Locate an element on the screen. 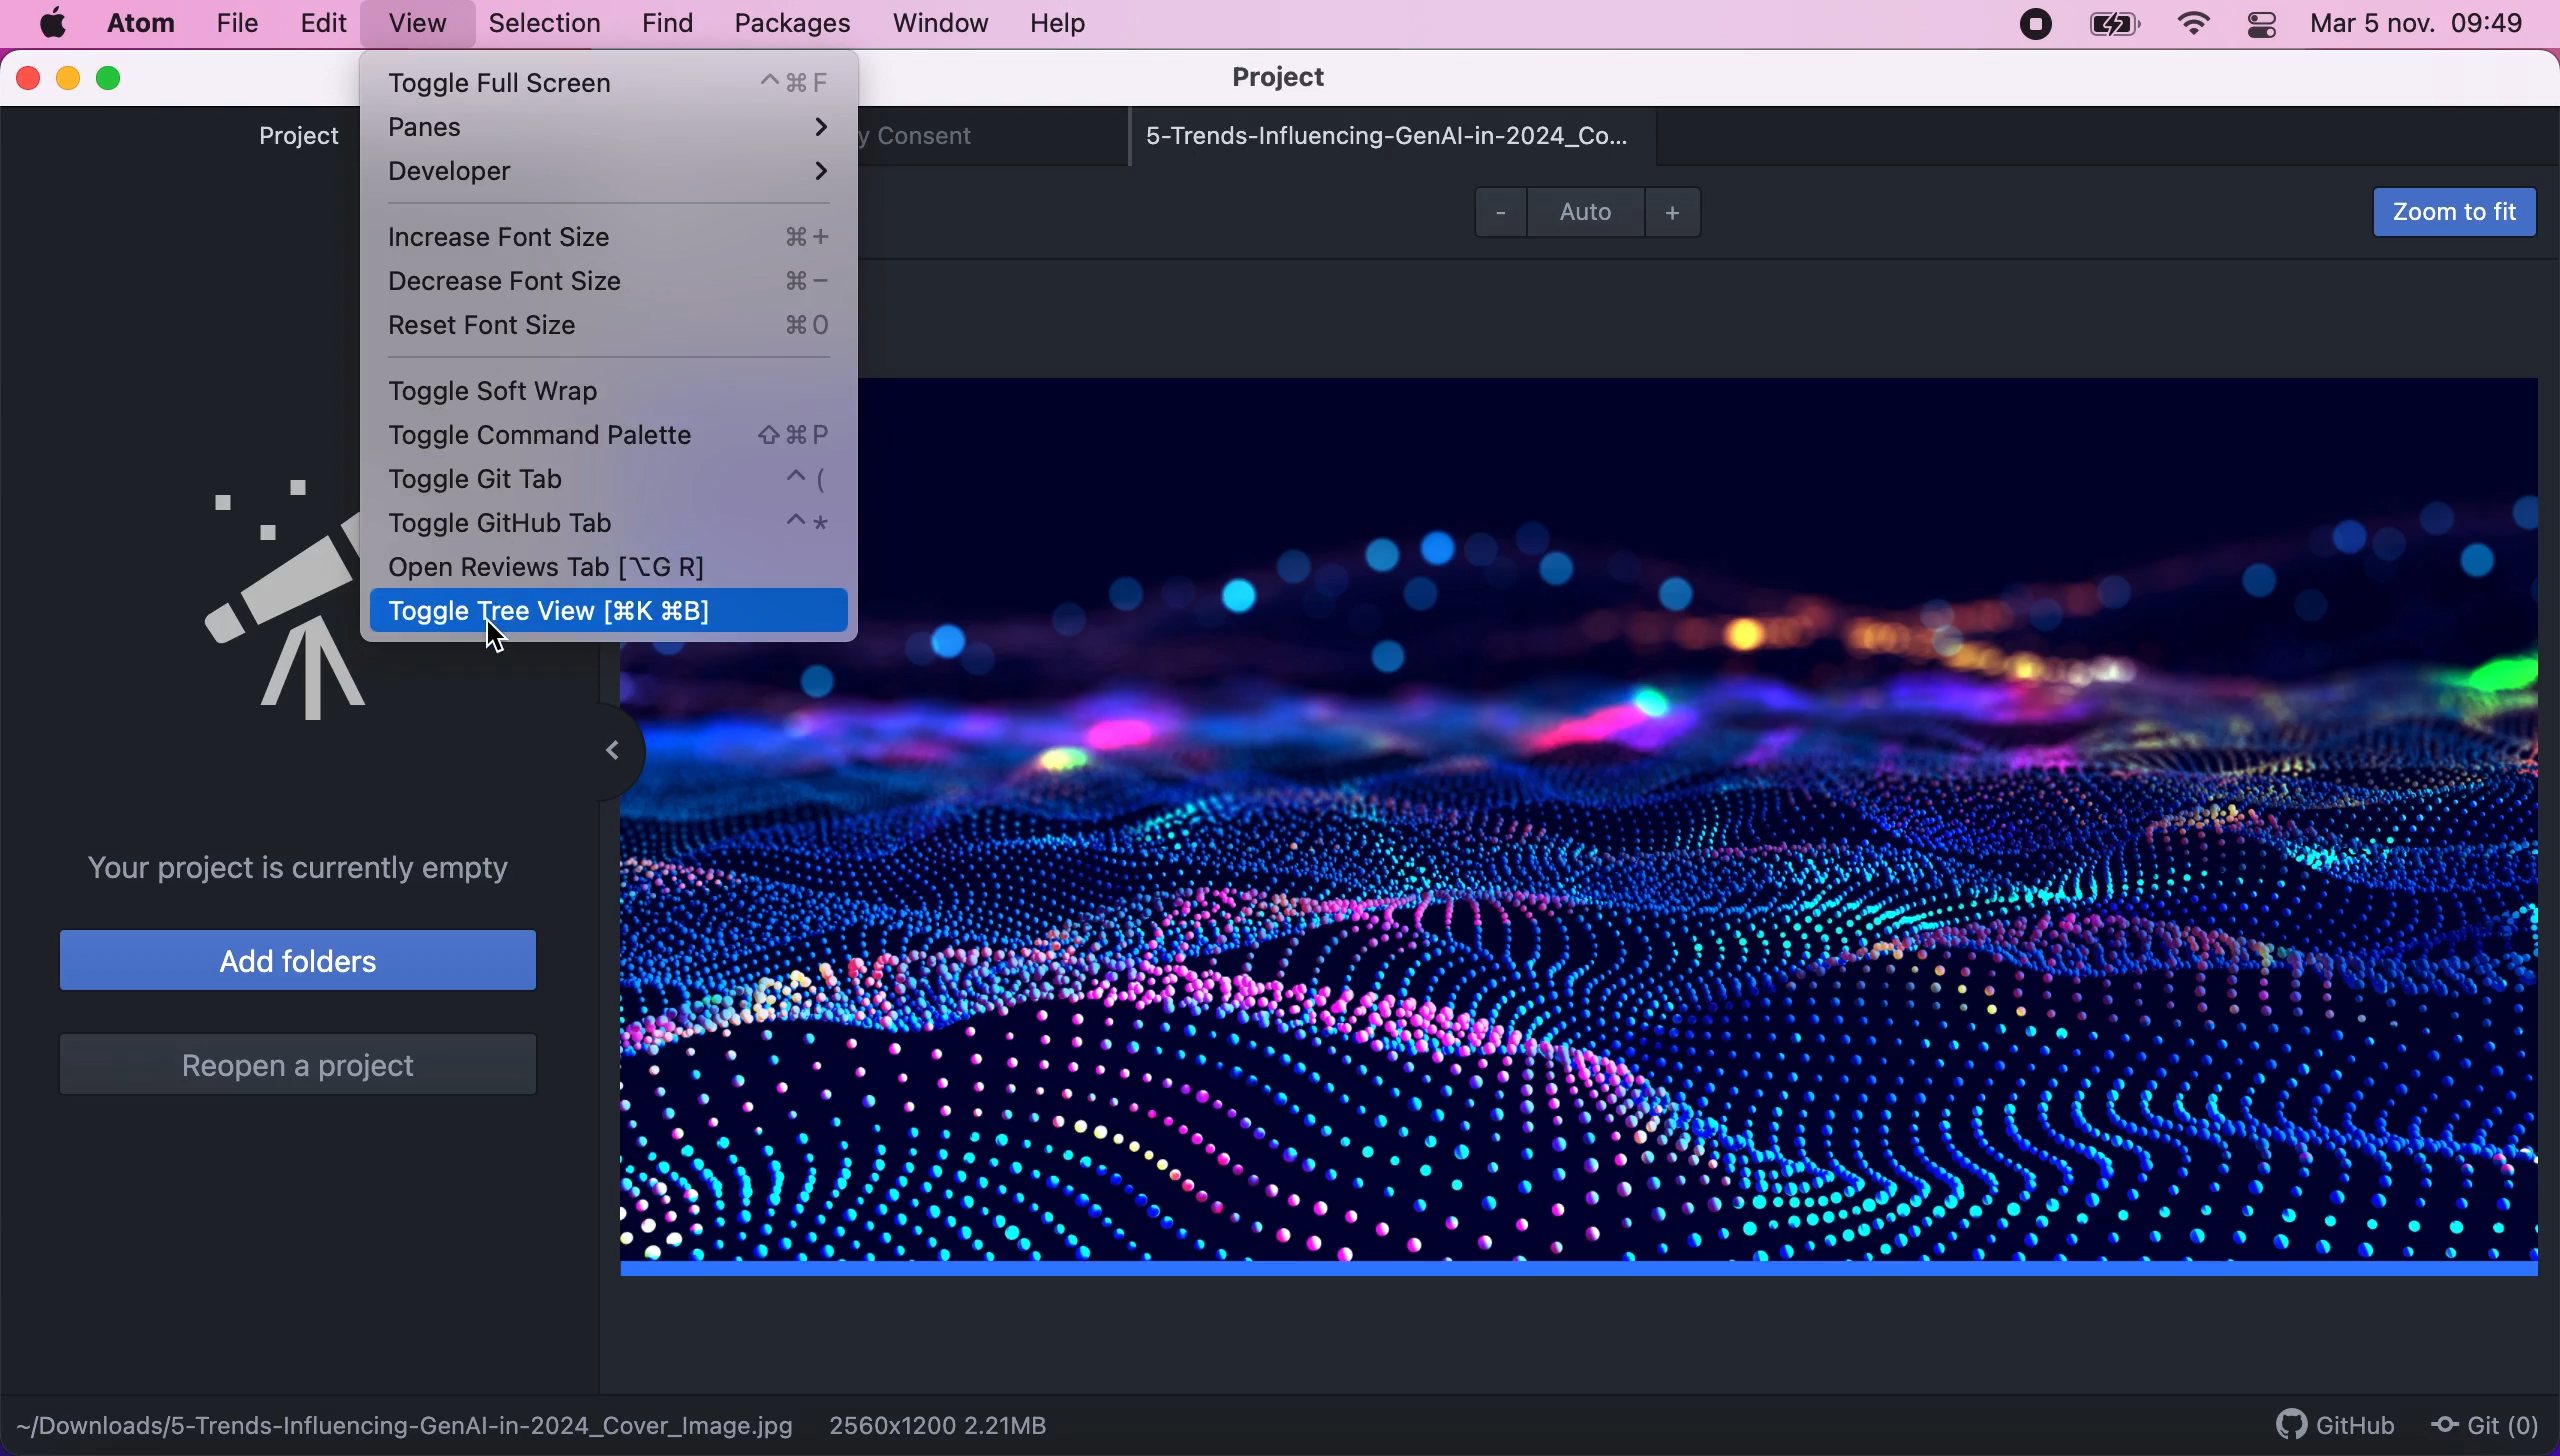 Image resolution: width=2560 pixels, height=1456 pixels. panes is located at coordinates (612, 128).